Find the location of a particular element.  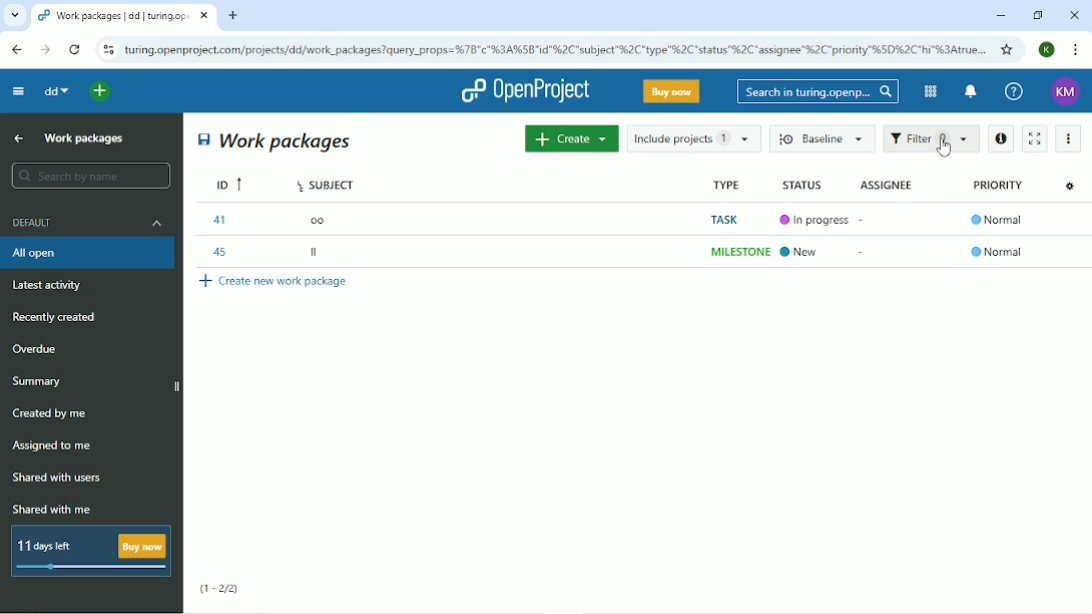

45 is located at coordinates (221, 253).